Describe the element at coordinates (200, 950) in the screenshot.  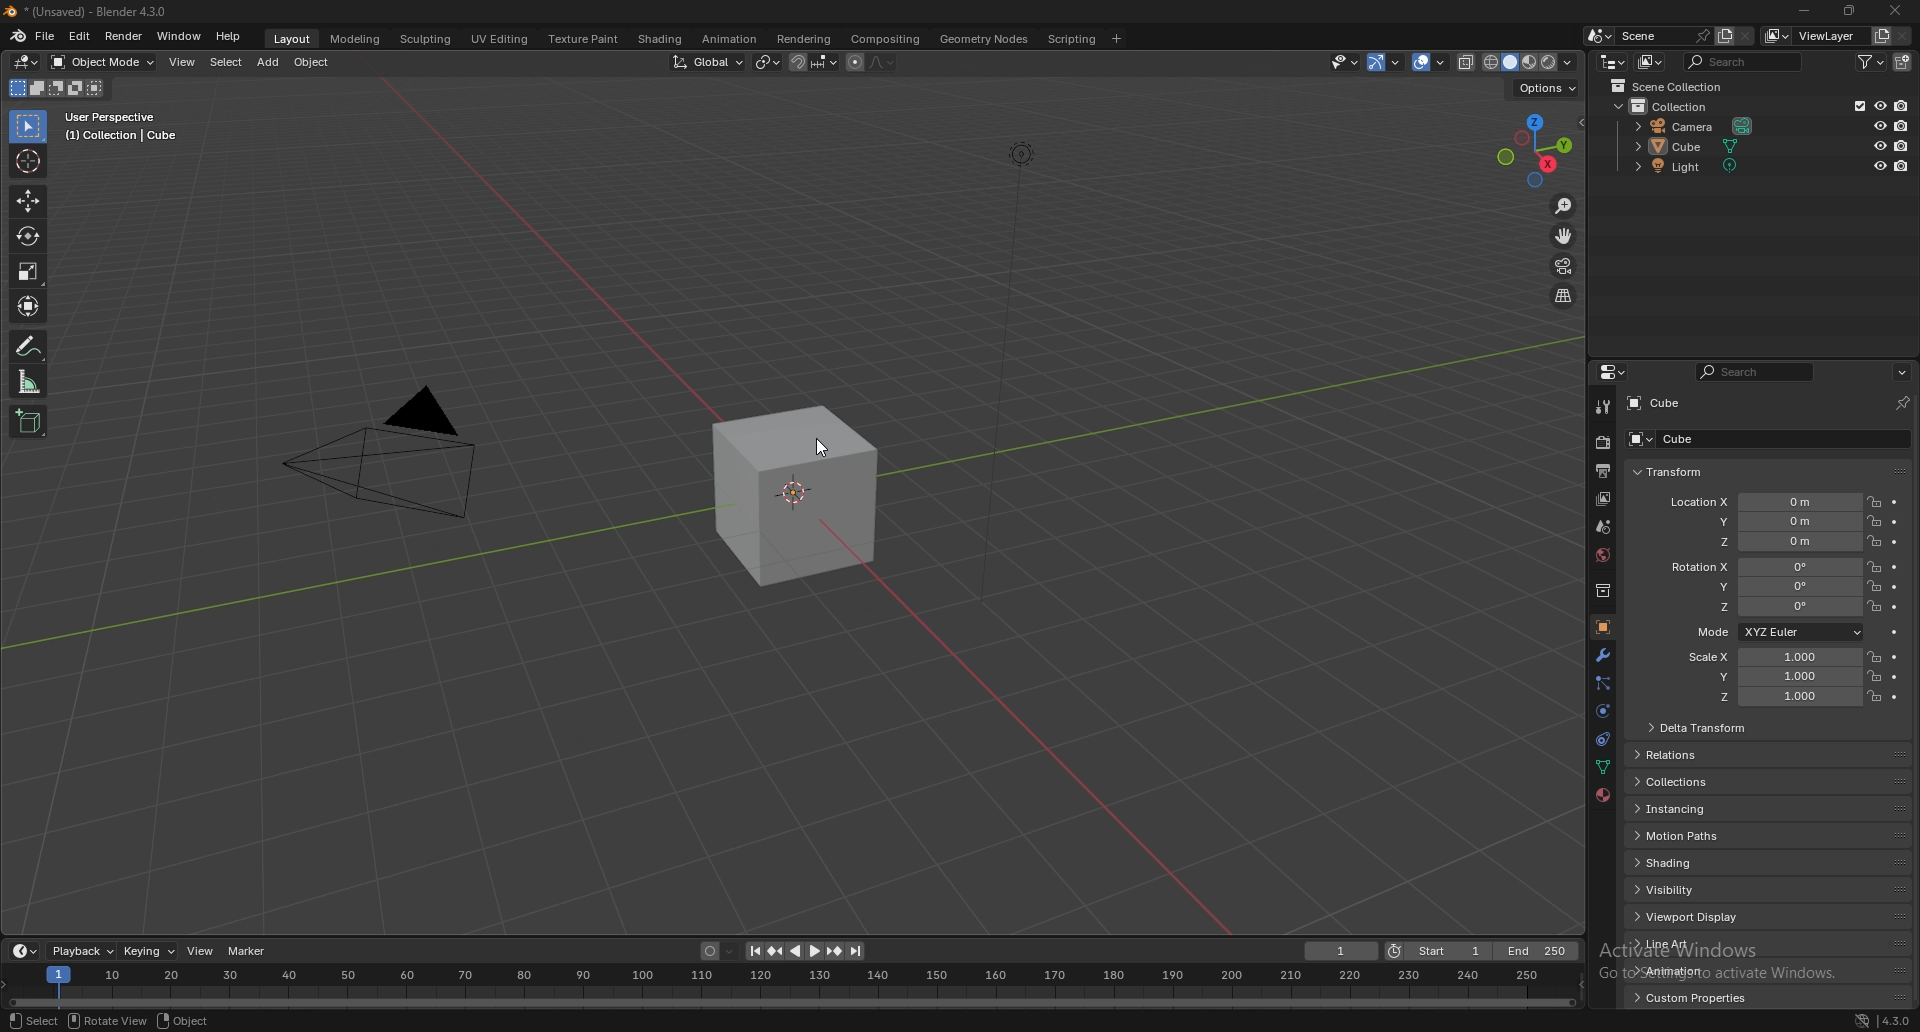
I see `view` at that location.